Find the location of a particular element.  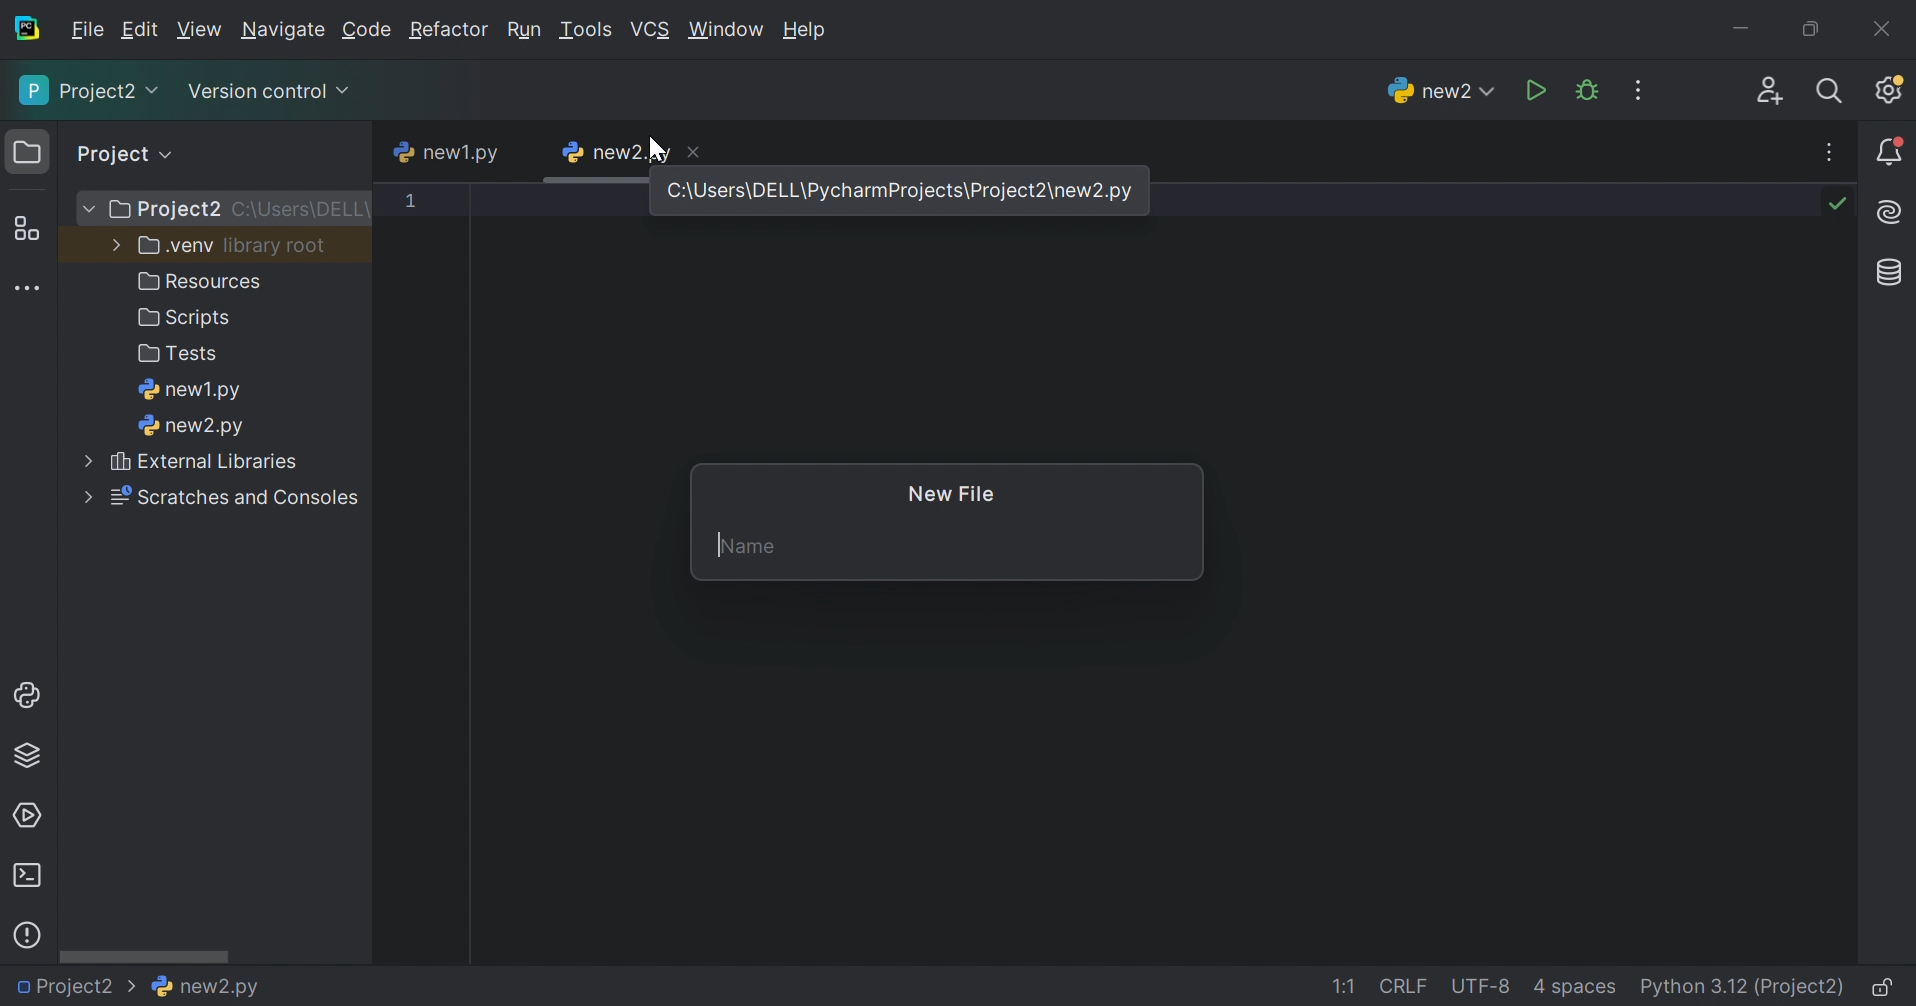

Project2 is located at coordinates (77, 988).